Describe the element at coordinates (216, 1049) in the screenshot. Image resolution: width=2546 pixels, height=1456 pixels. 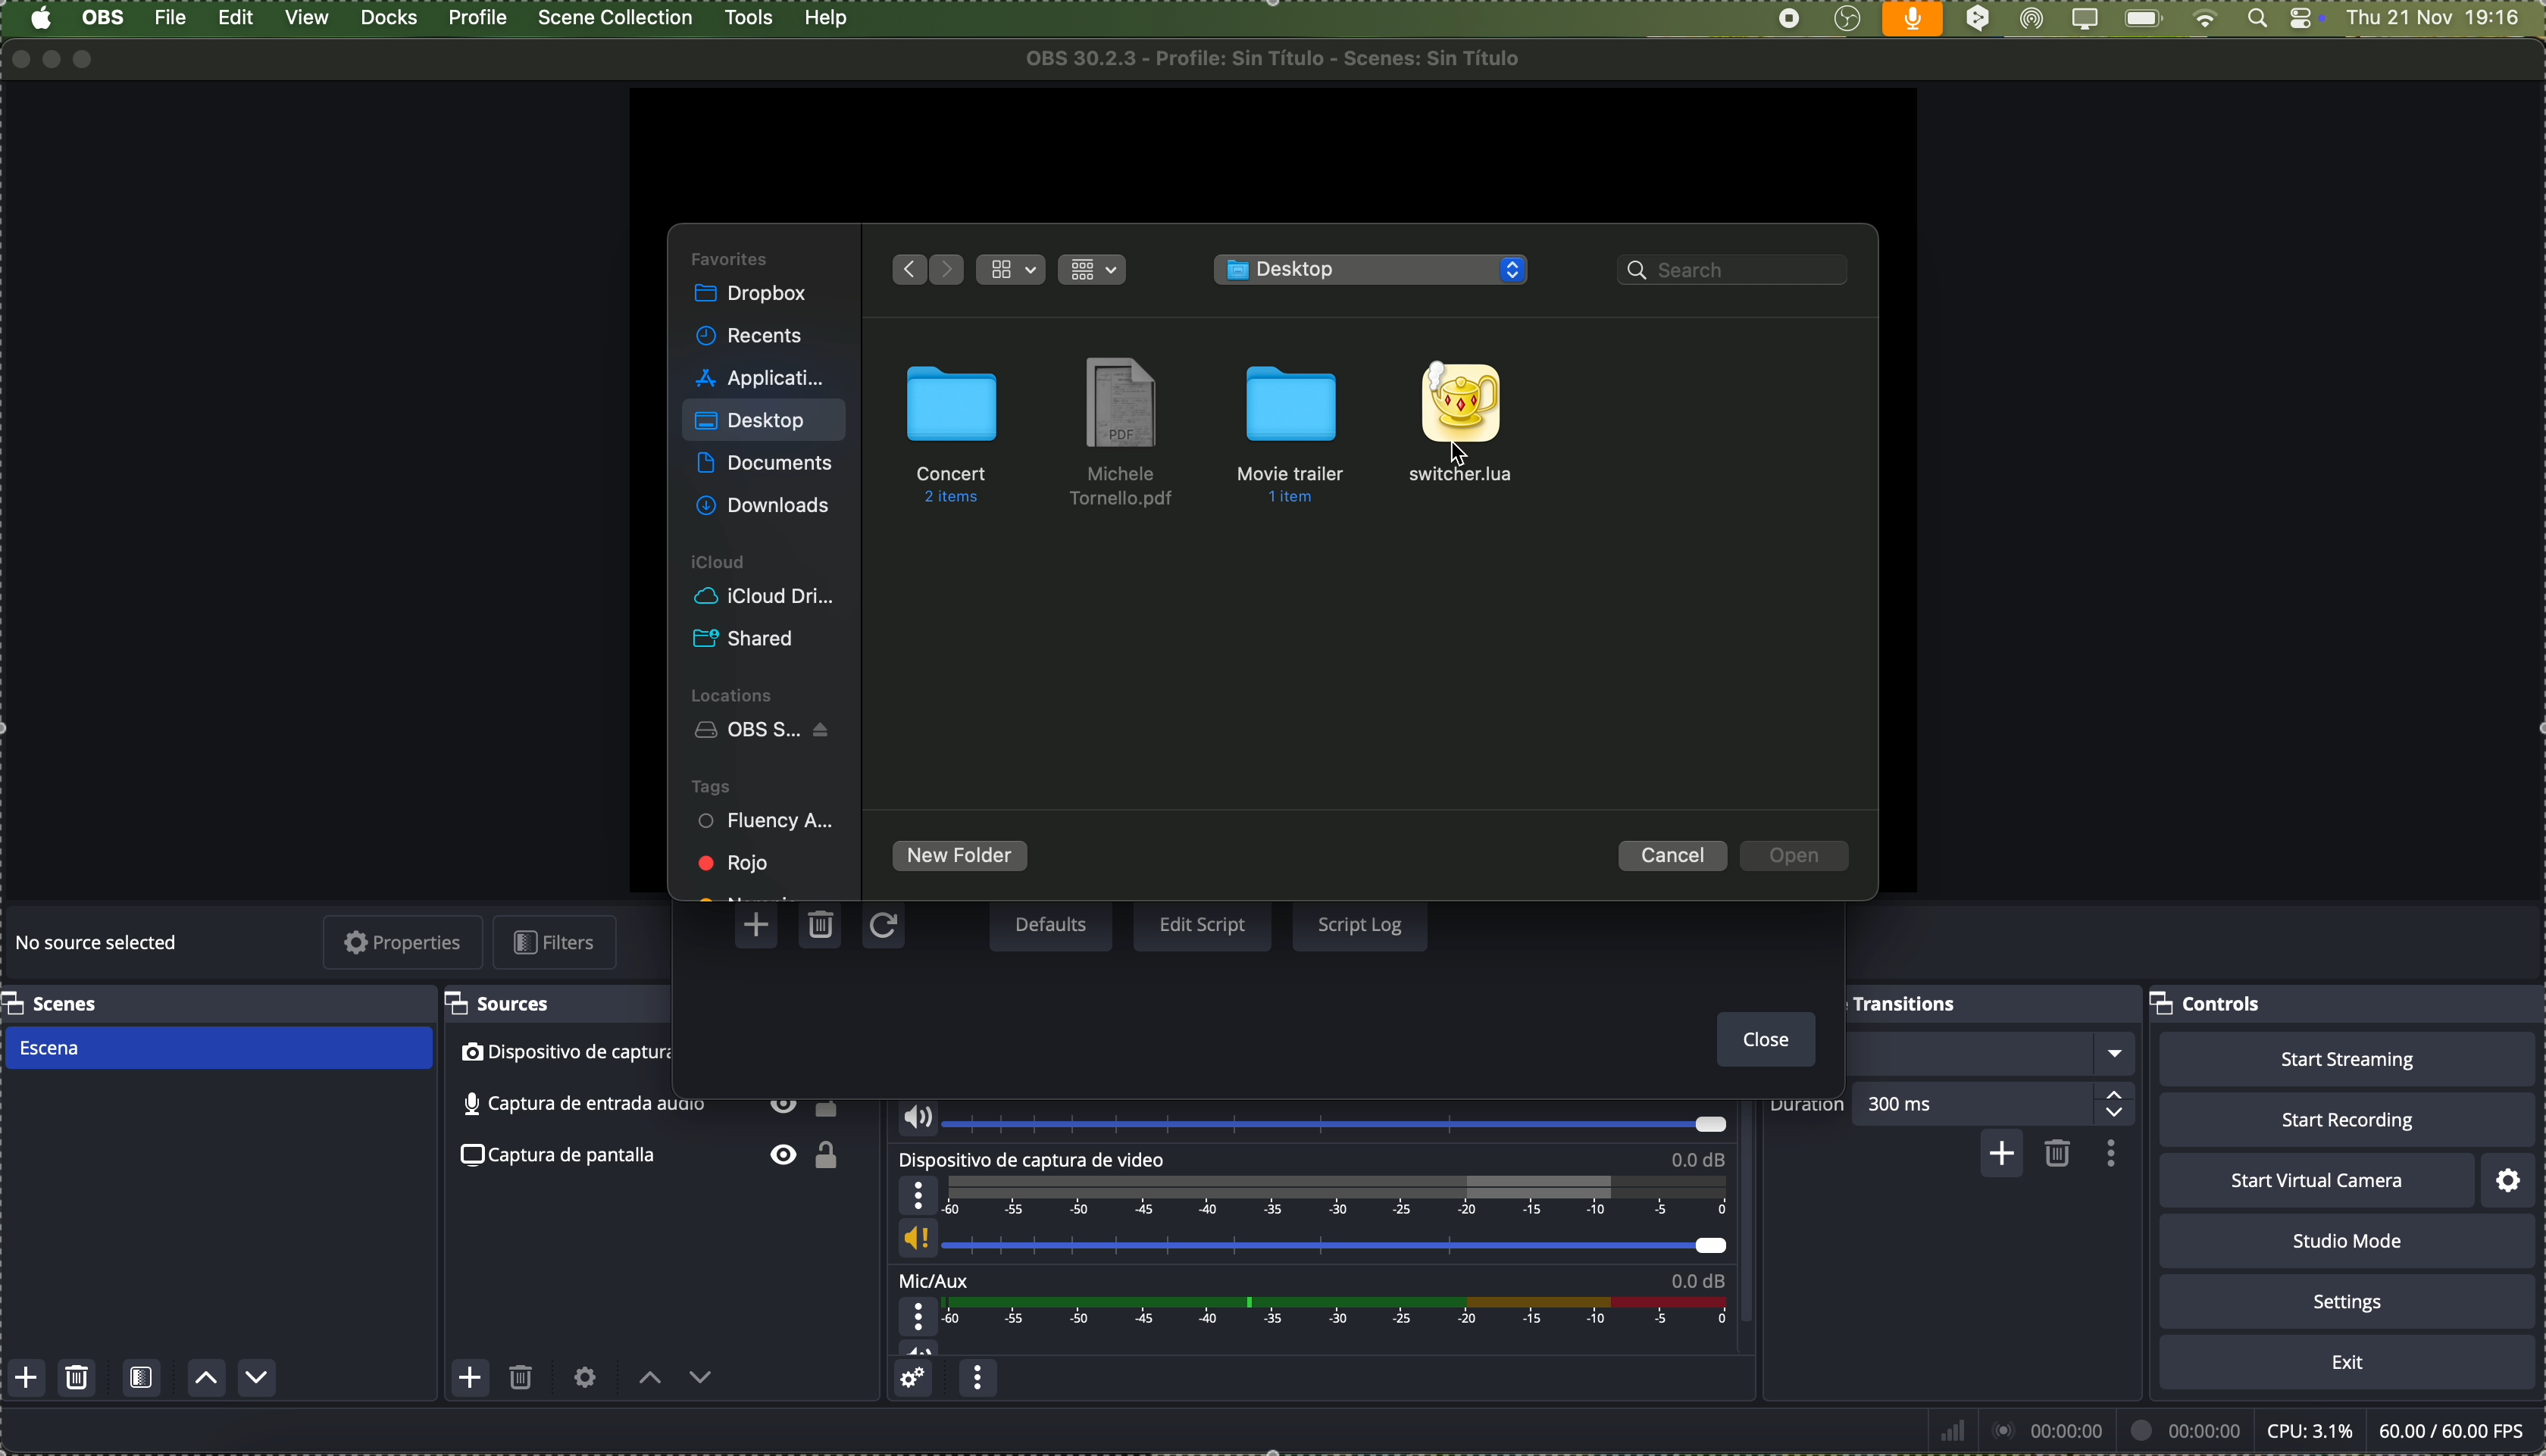
I see `scene` at that location.